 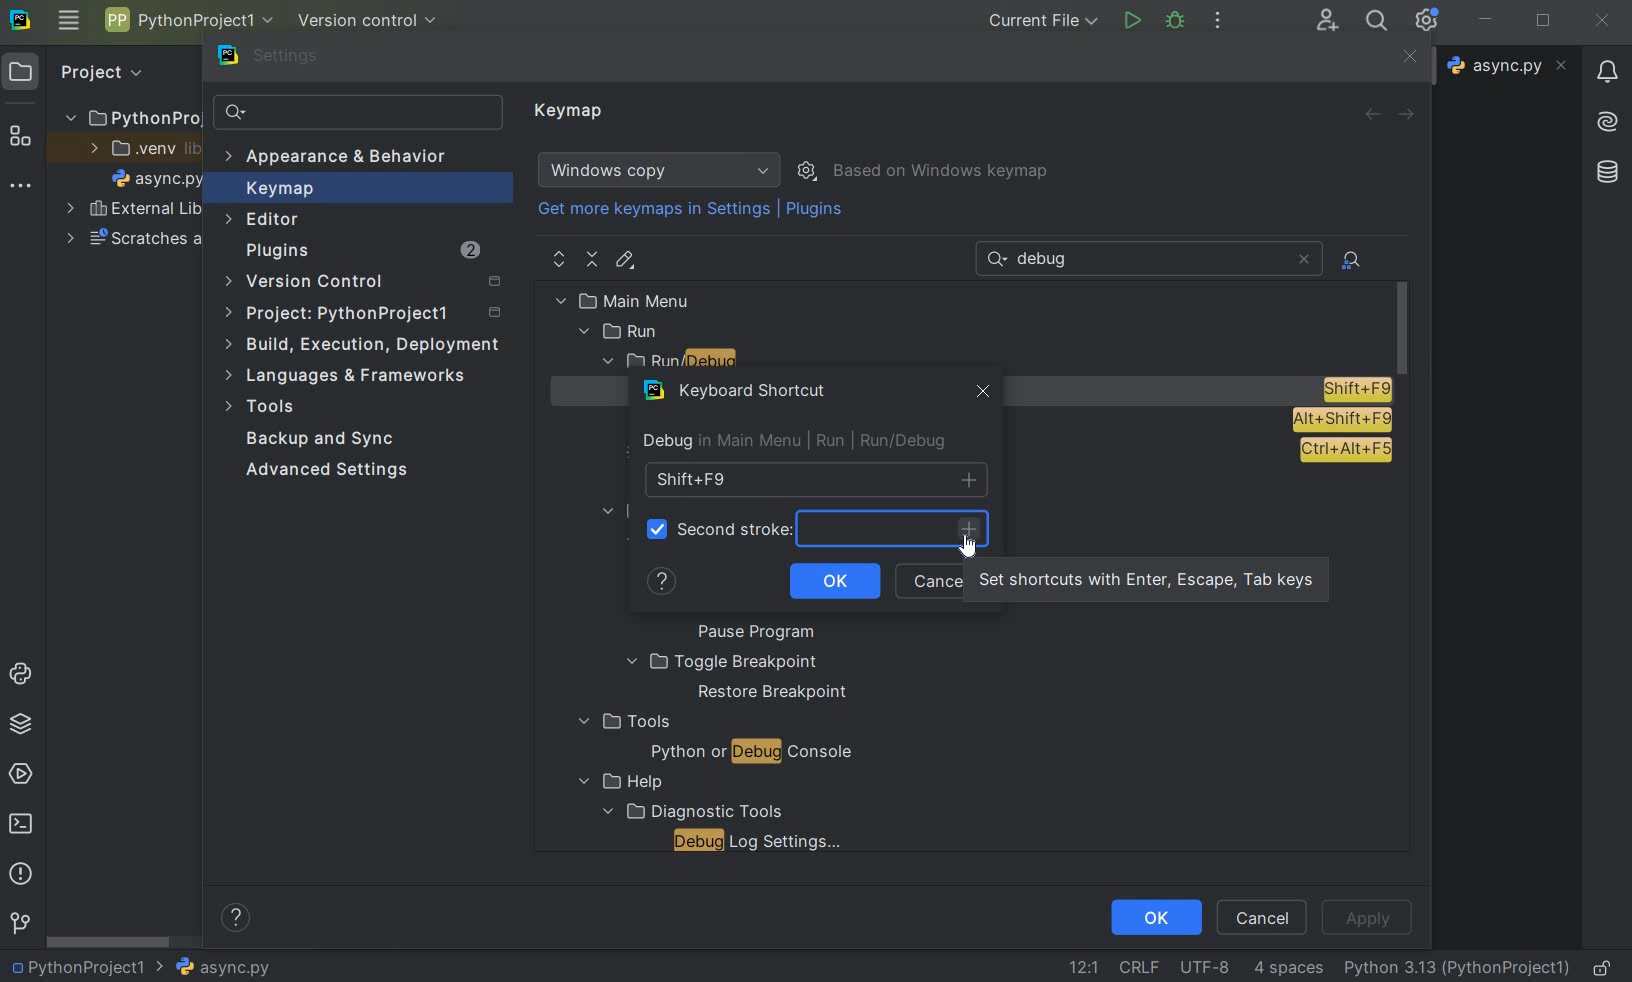 I want to click on appearance & behavior, so click(x=347, y=159).